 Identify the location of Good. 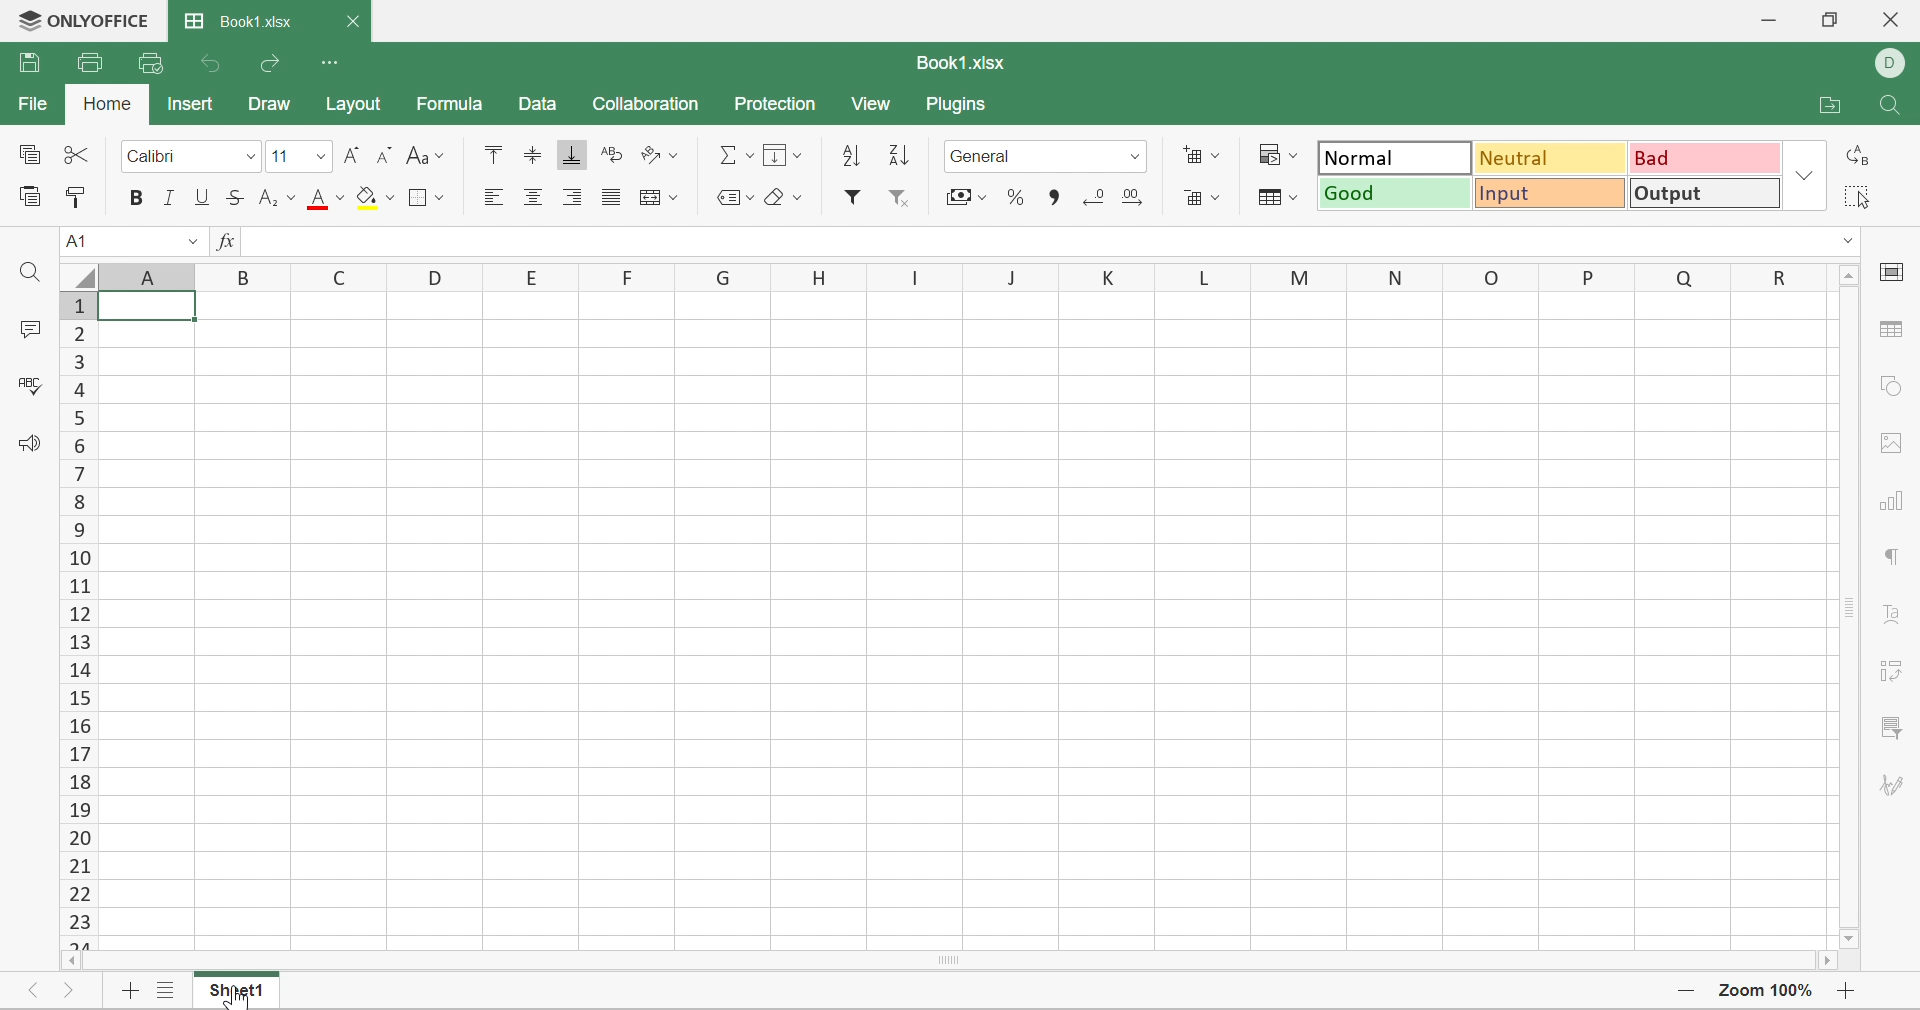
(1395, 193).